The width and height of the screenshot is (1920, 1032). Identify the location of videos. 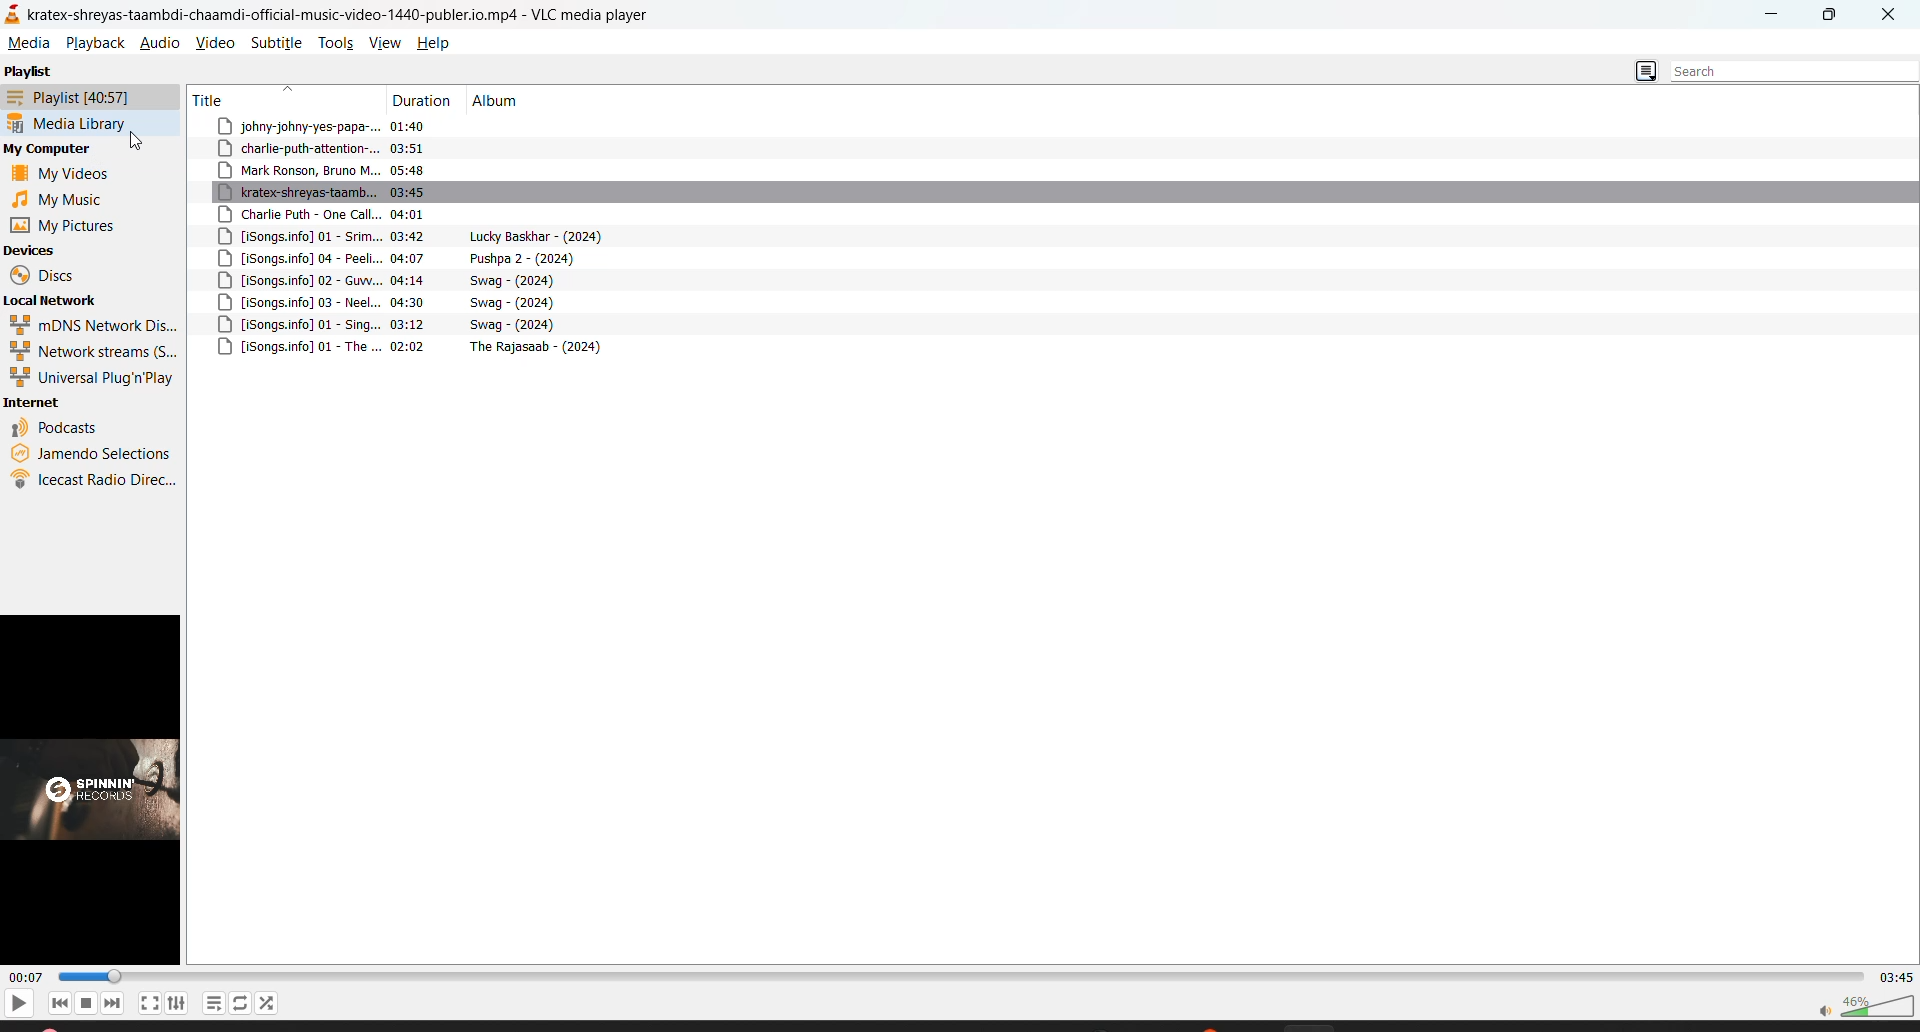
(69, 173).